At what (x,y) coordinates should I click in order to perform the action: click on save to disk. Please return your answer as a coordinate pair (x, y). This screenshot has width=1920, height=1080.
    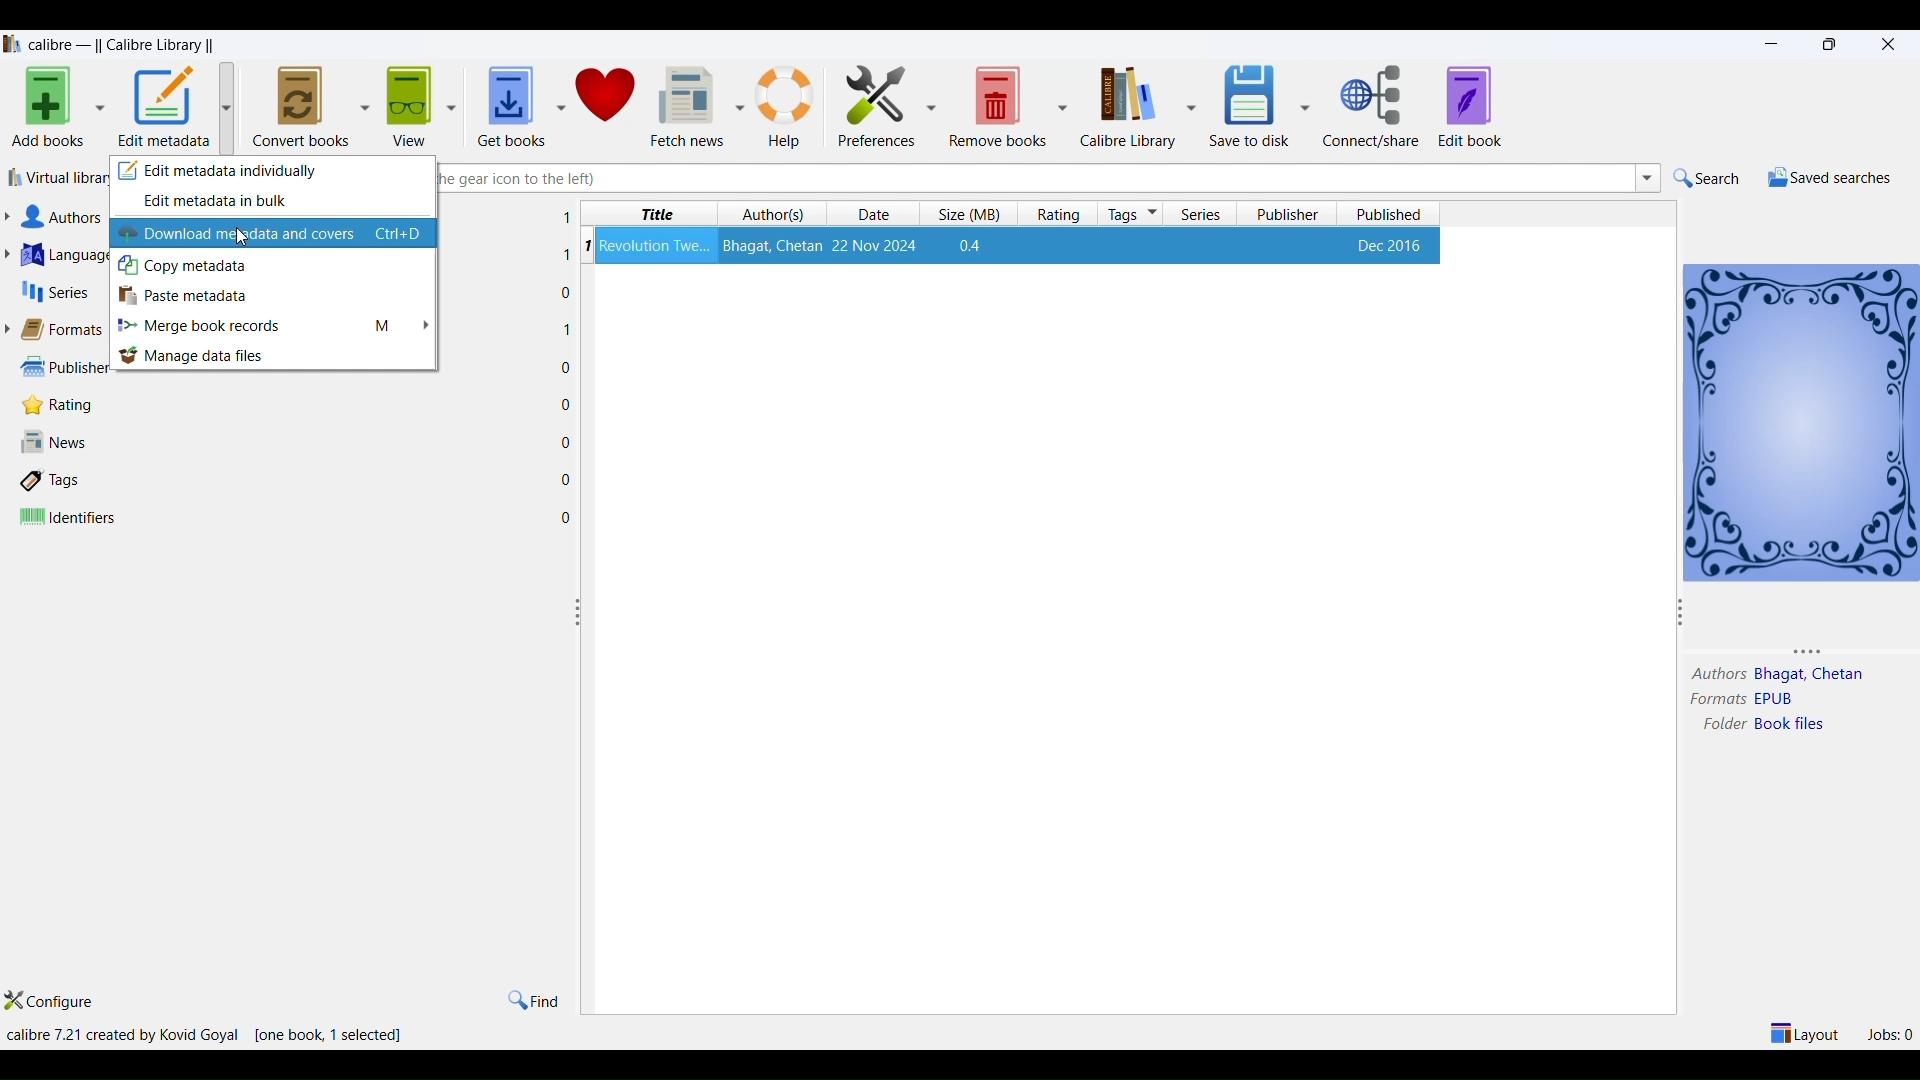
    Looking at the image, I should click on (1247, 102).